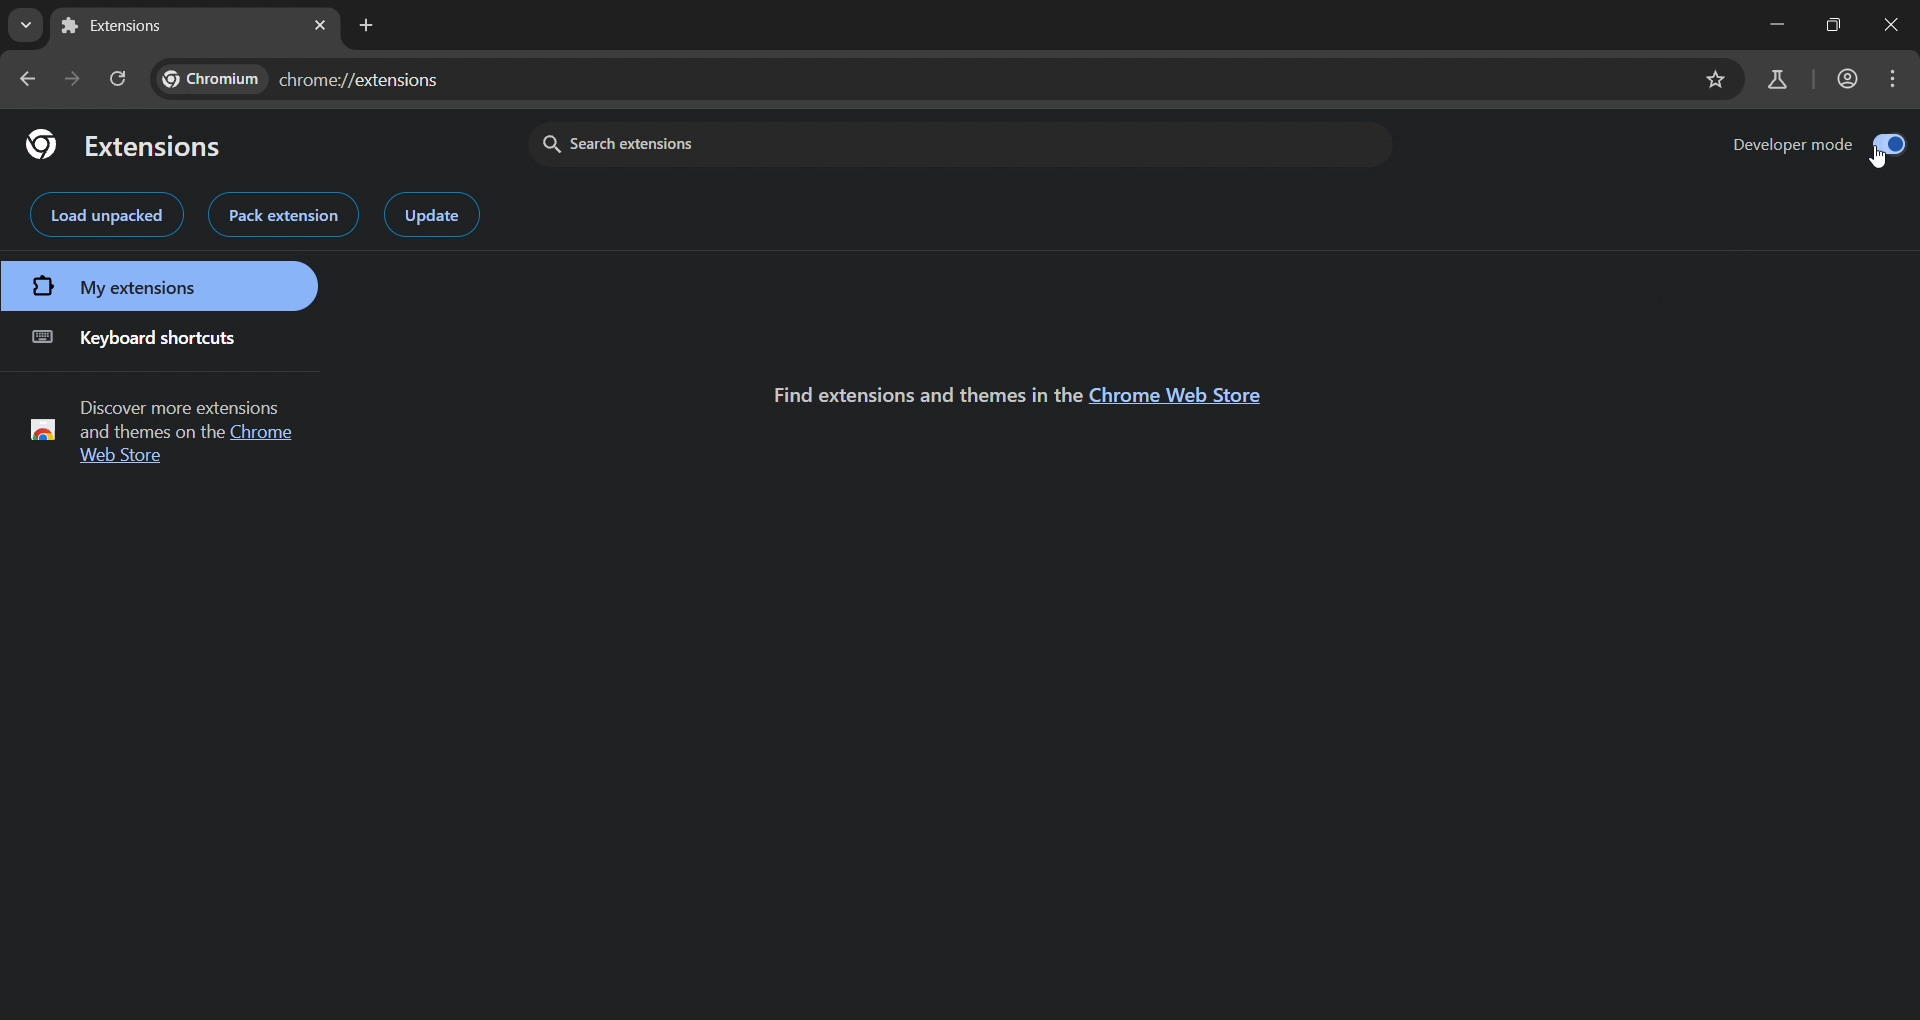 This screenshot has height=1020, width=1920. I want to click on search labs, so click(1776, 79).